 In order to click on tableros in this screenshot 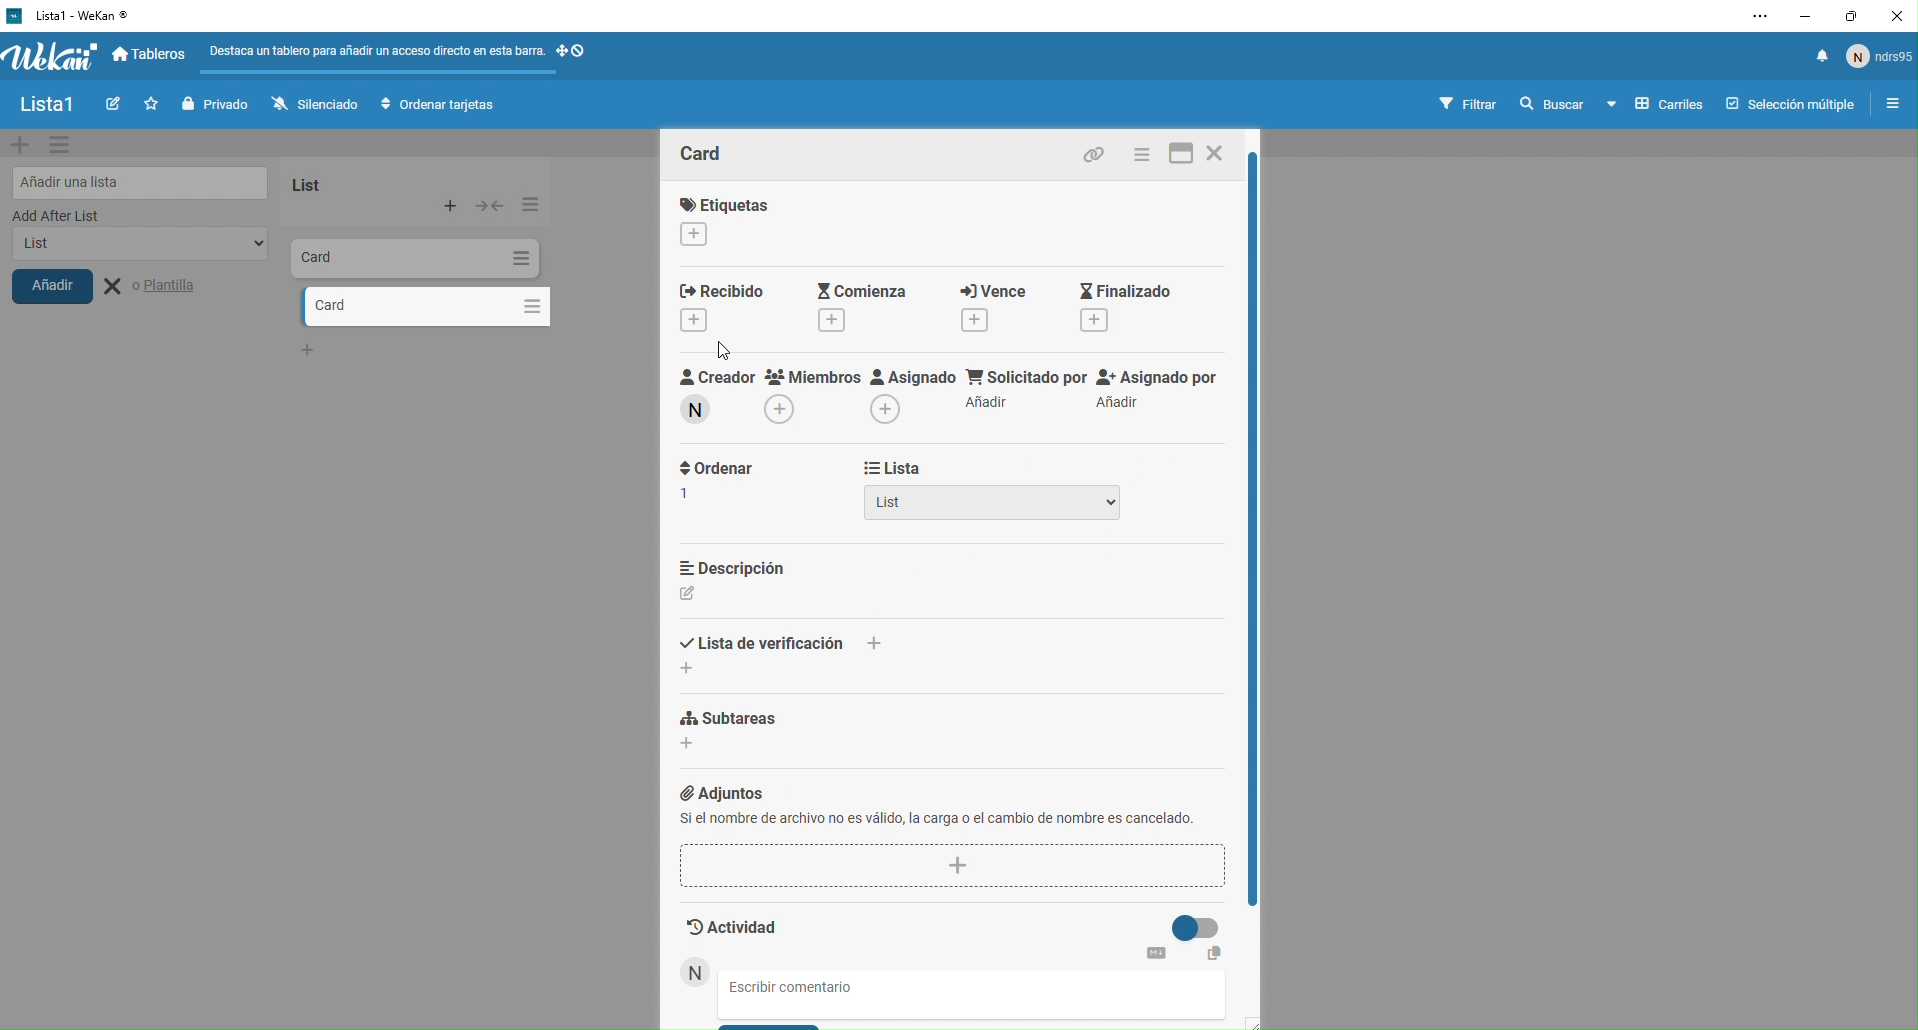, I will do `click(153, 56)`.